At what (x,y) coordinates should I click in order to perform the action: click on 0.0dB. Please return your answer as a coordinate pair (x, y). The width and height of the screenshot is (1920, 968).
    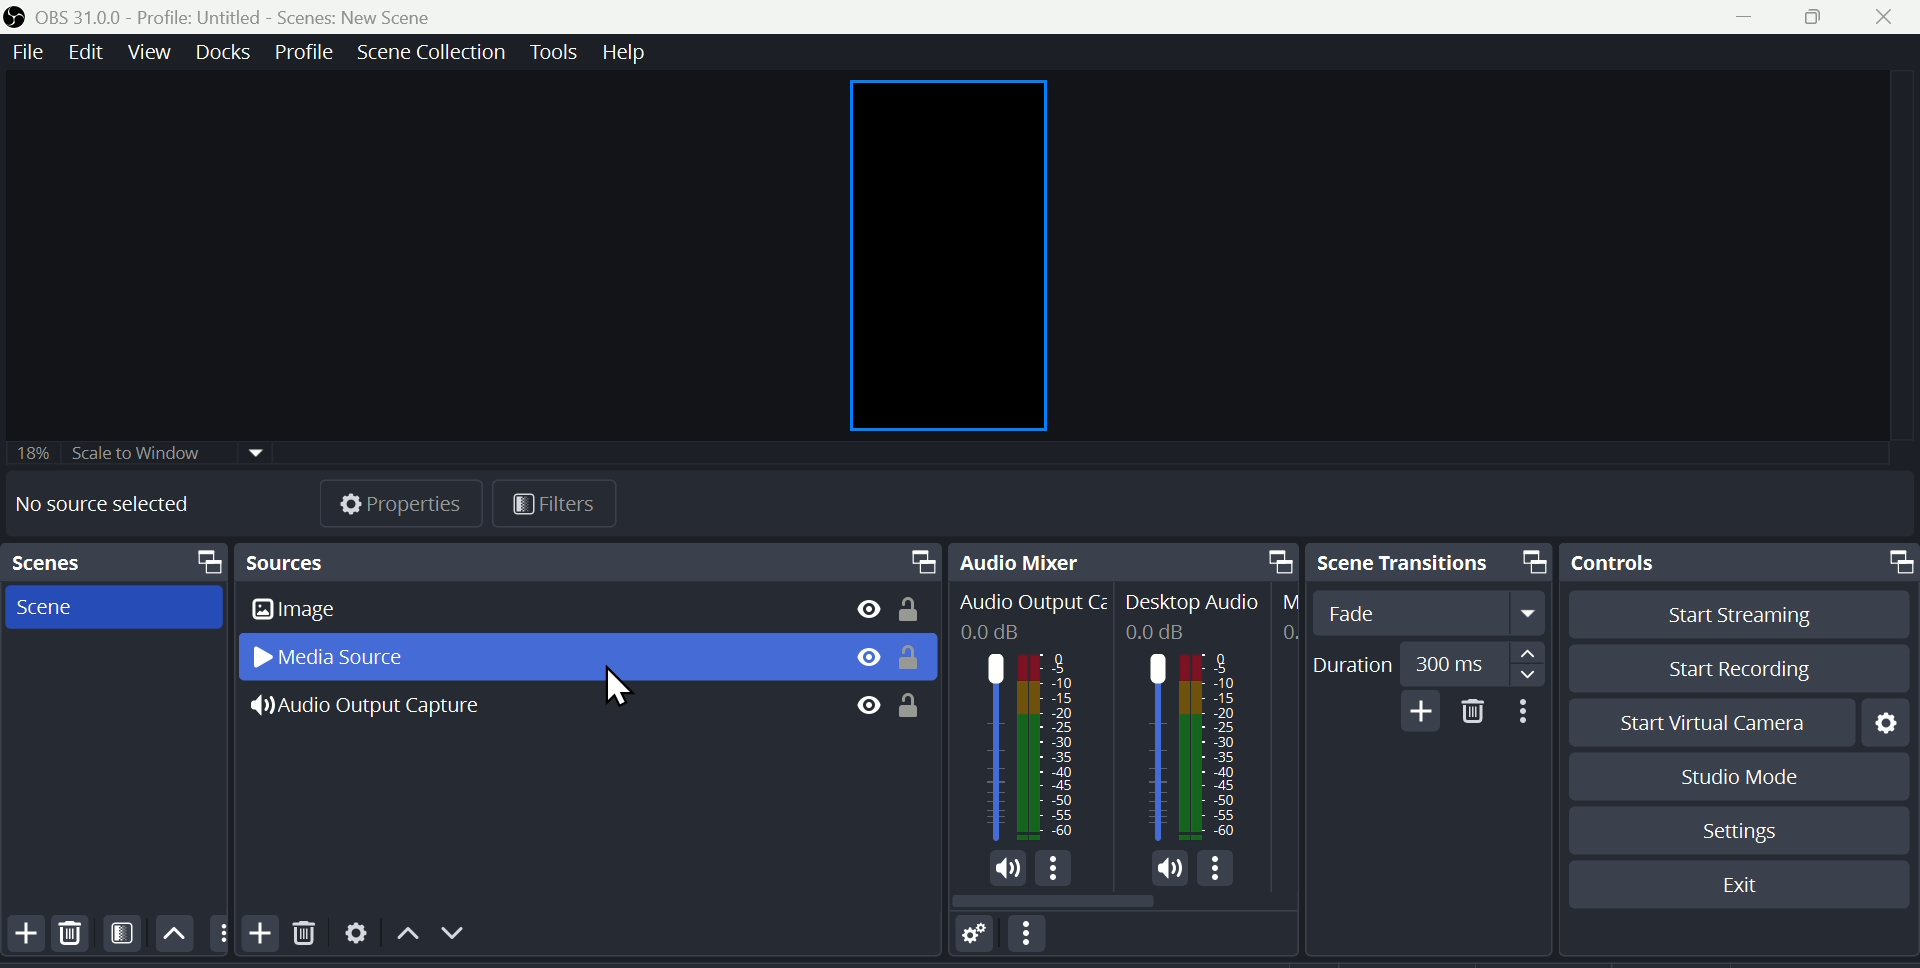
    Looking at the image, I should click on (1160, 631).